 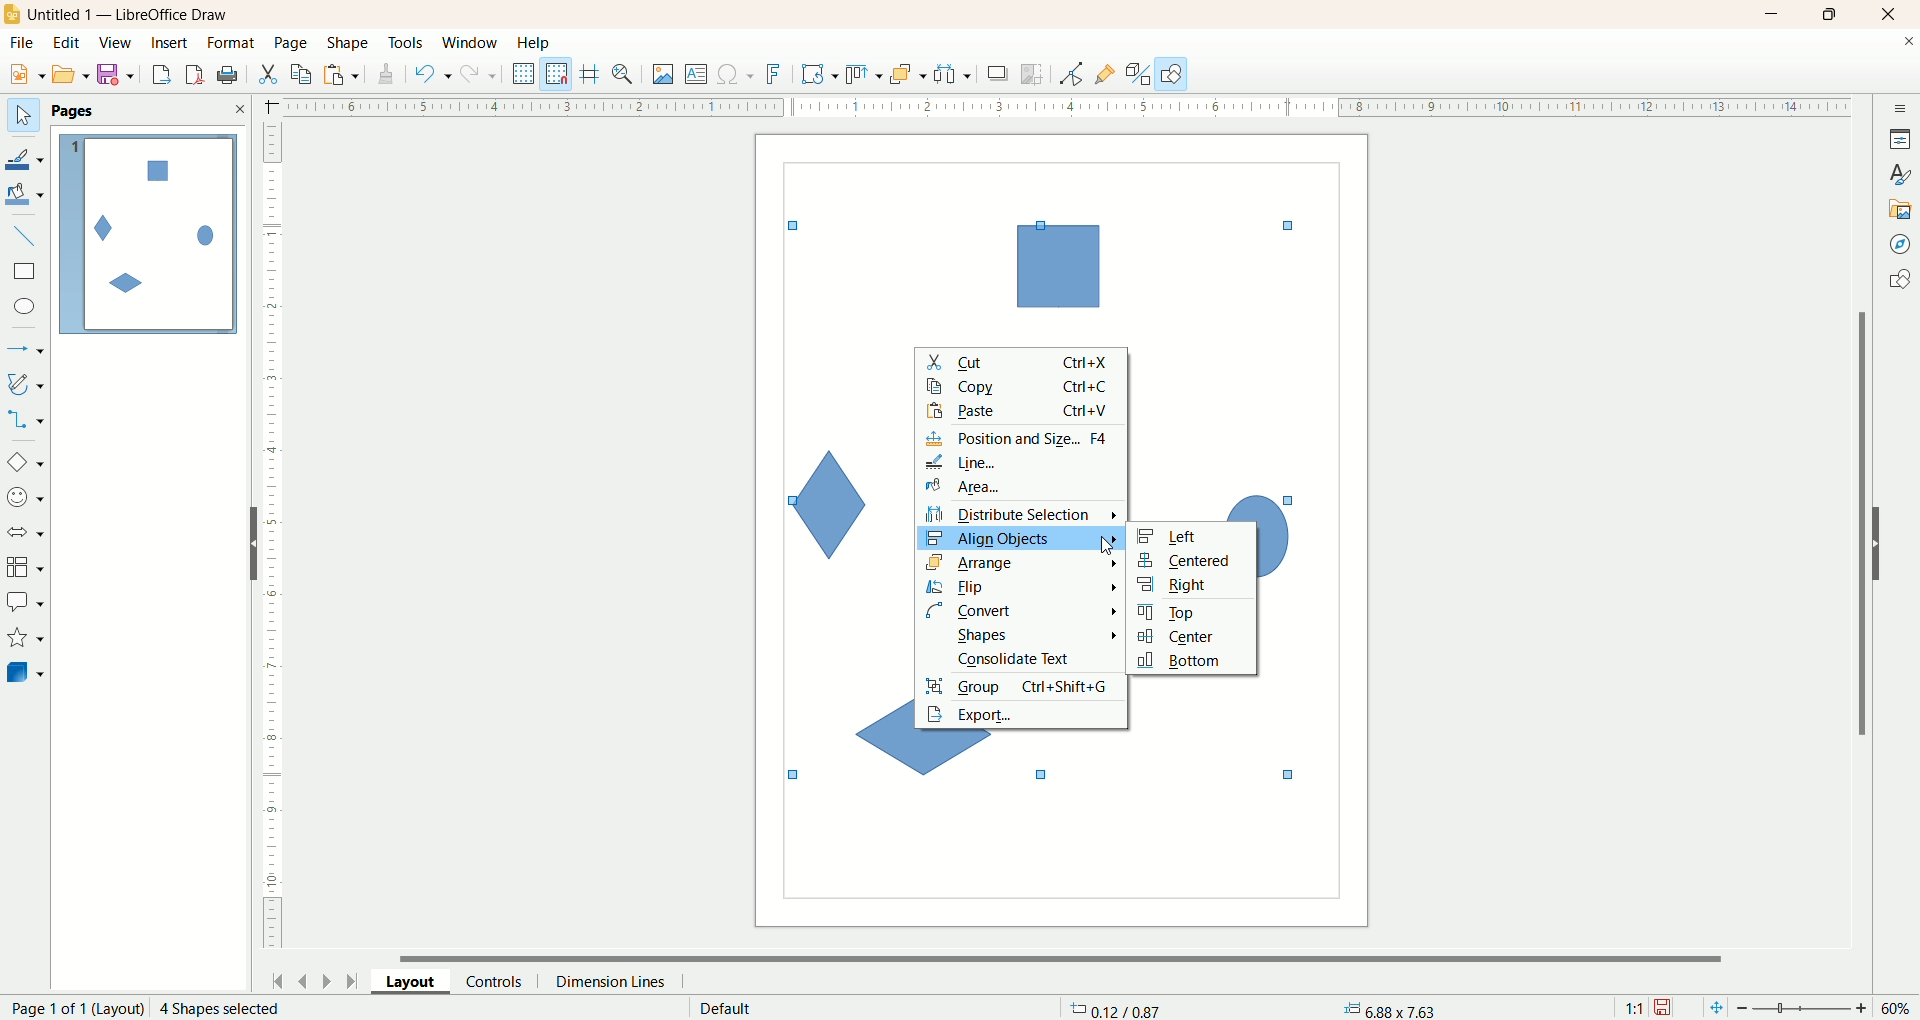 What do you see at coordinates (1138, 74) in the screenshot?
I see `toggle extrusion` at bounding box center [1138, 74].